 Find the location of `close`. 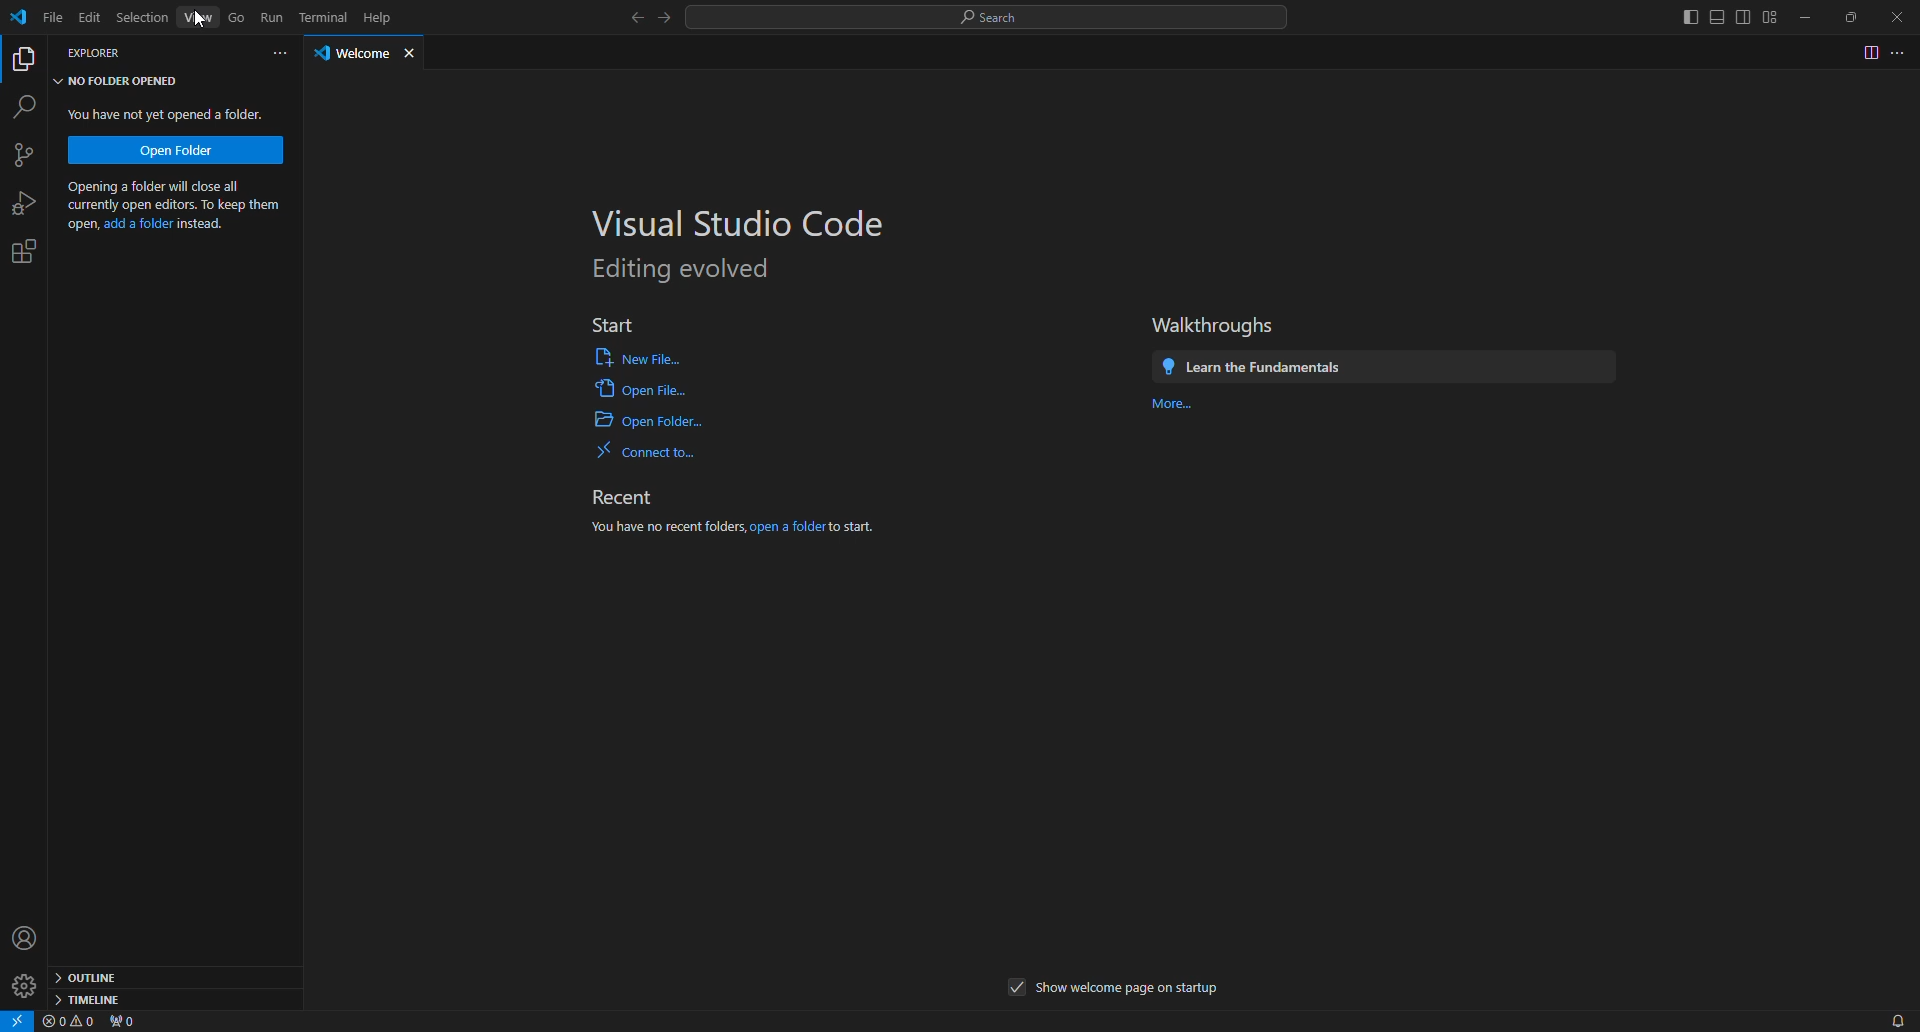

close is located at coordinates (415, 56).